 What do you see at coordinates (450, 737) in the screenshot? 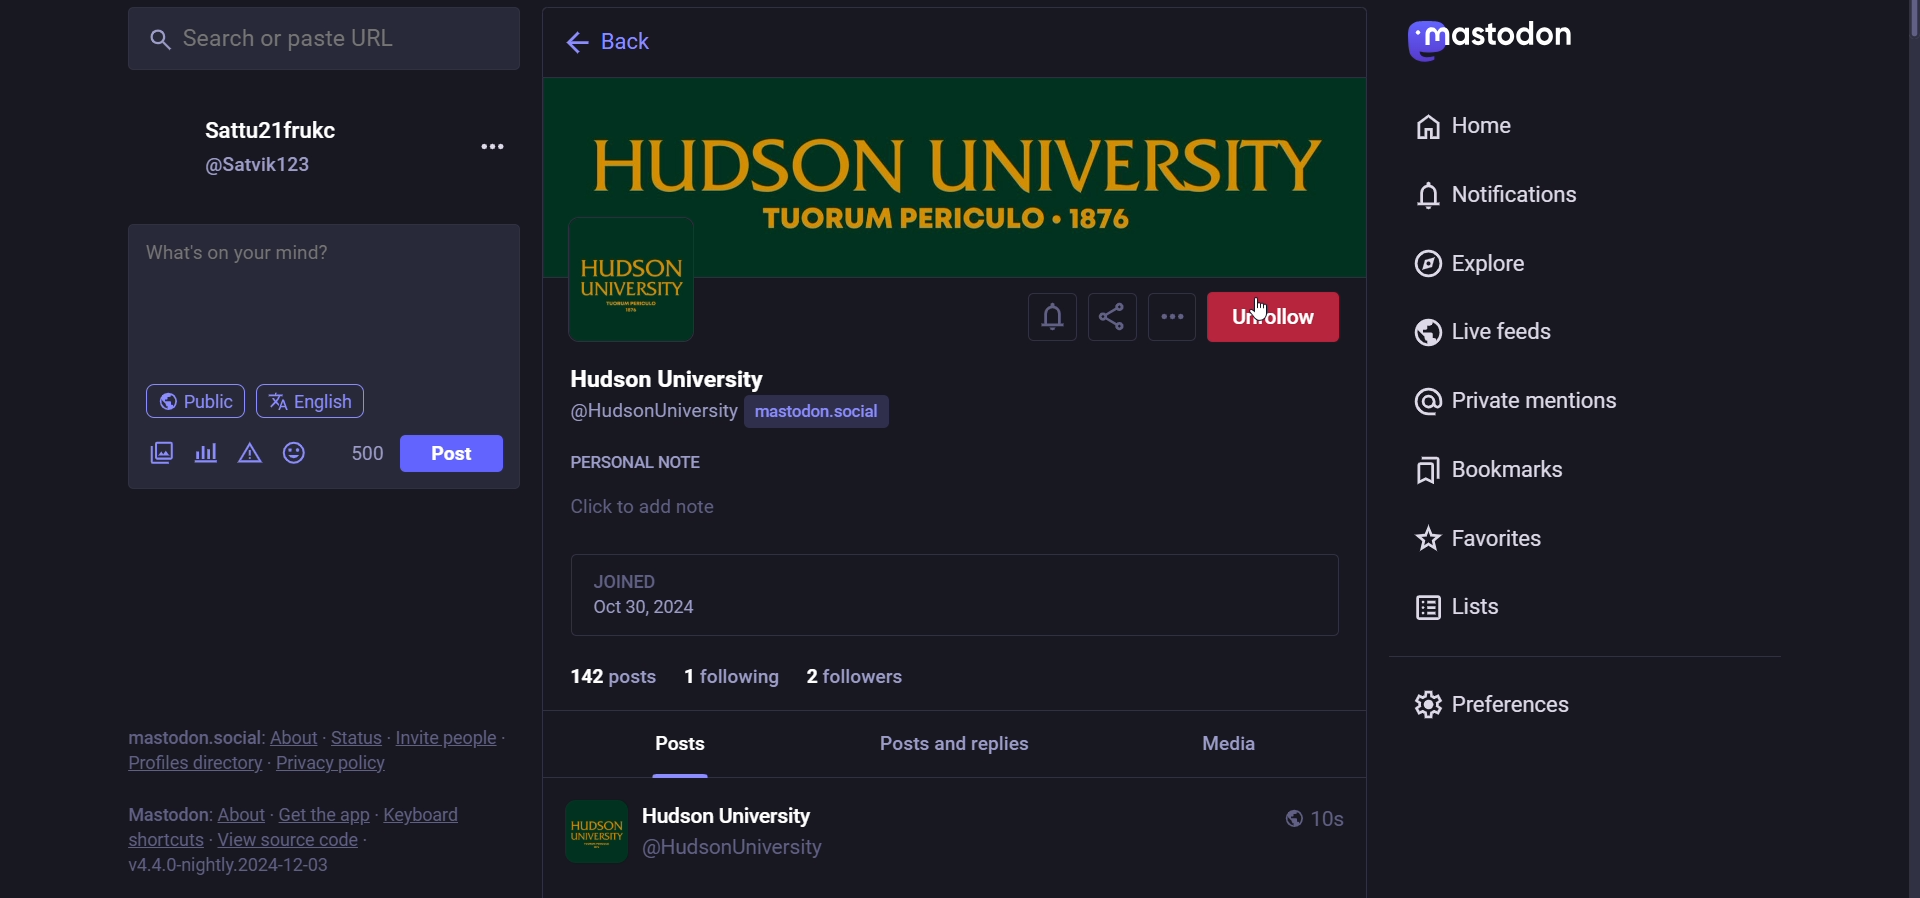
I see `invite people` at bounding box center [450, 737].